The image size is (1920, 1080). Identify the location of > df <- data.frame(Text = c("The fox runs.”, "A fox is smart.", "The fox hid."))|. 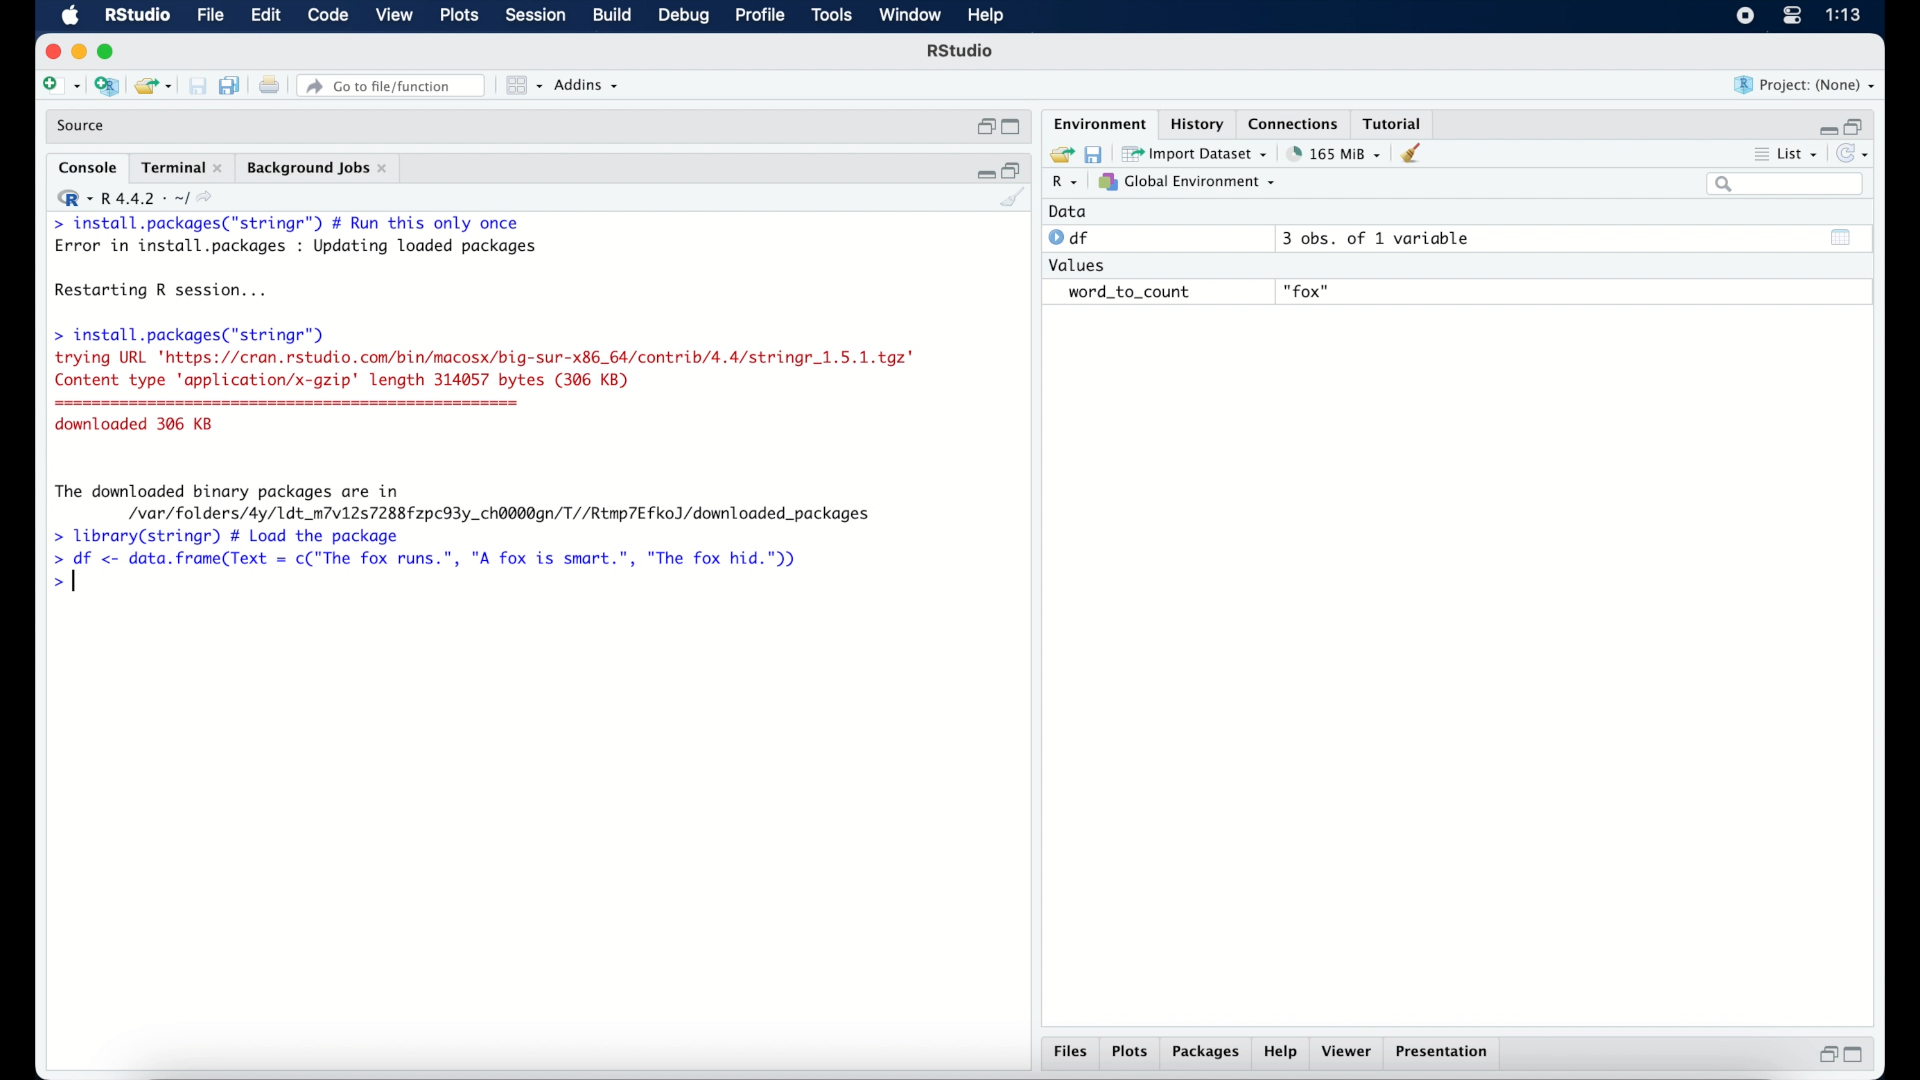
(436, 559).